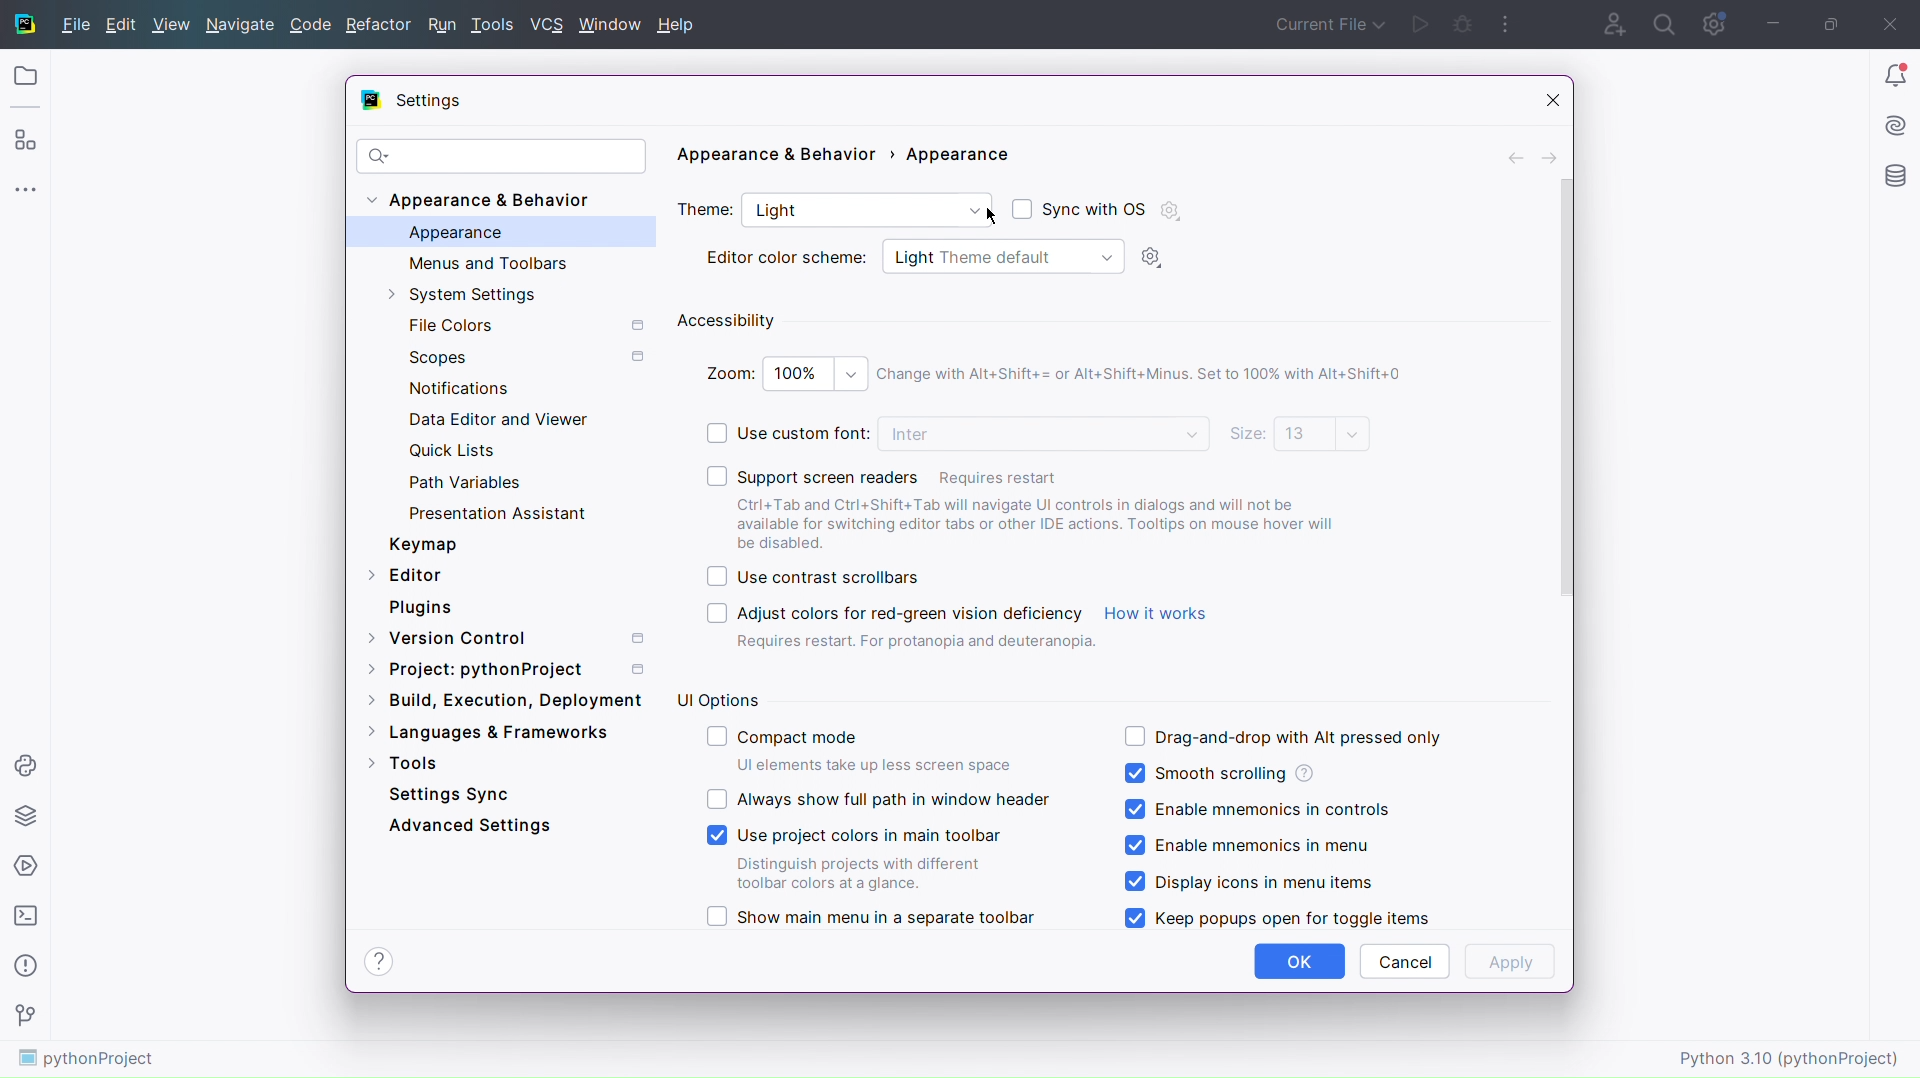 This screenshot has width=1920, height=1078. What do you see at coordinates (26, 814) in the screenshot?
I see `Python Packages` at bounding box center [26, 814].